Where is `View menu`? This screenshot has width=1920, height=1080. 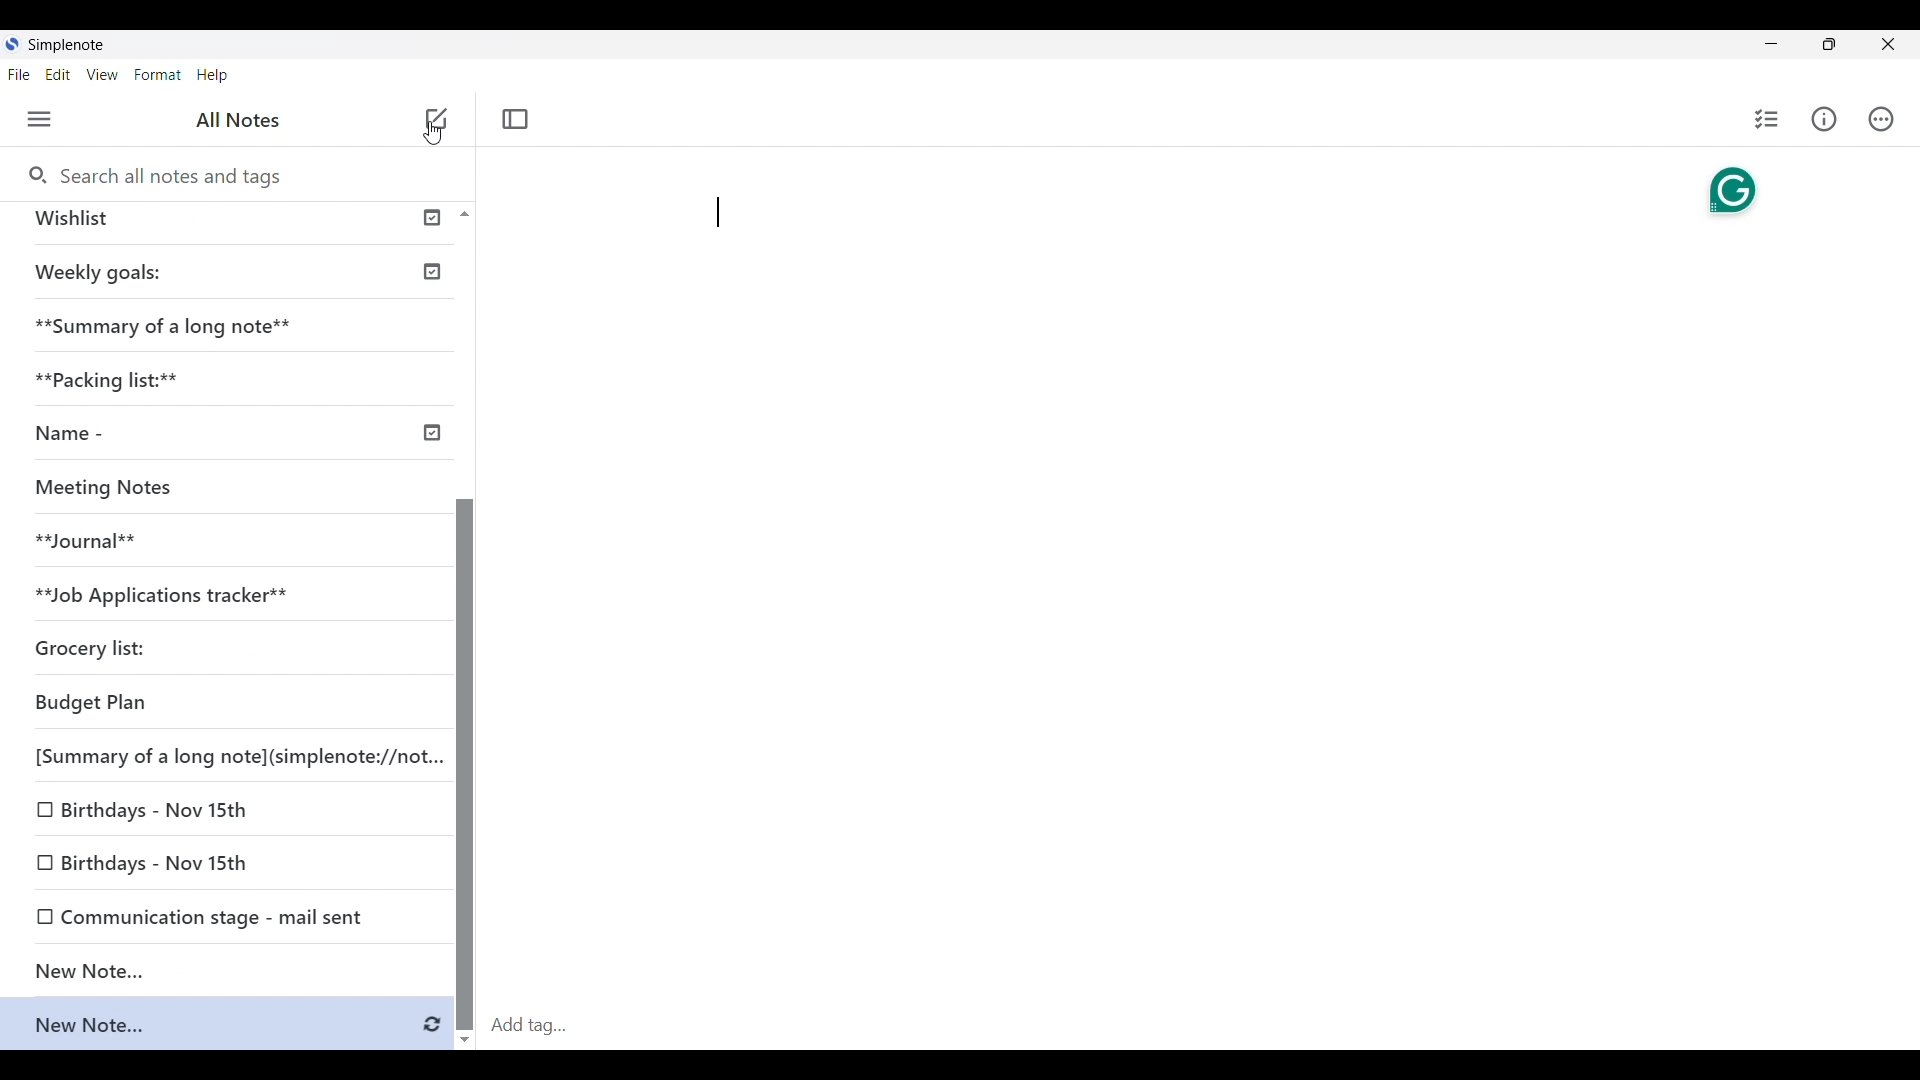
View menu is located at coordinates (102, 75).